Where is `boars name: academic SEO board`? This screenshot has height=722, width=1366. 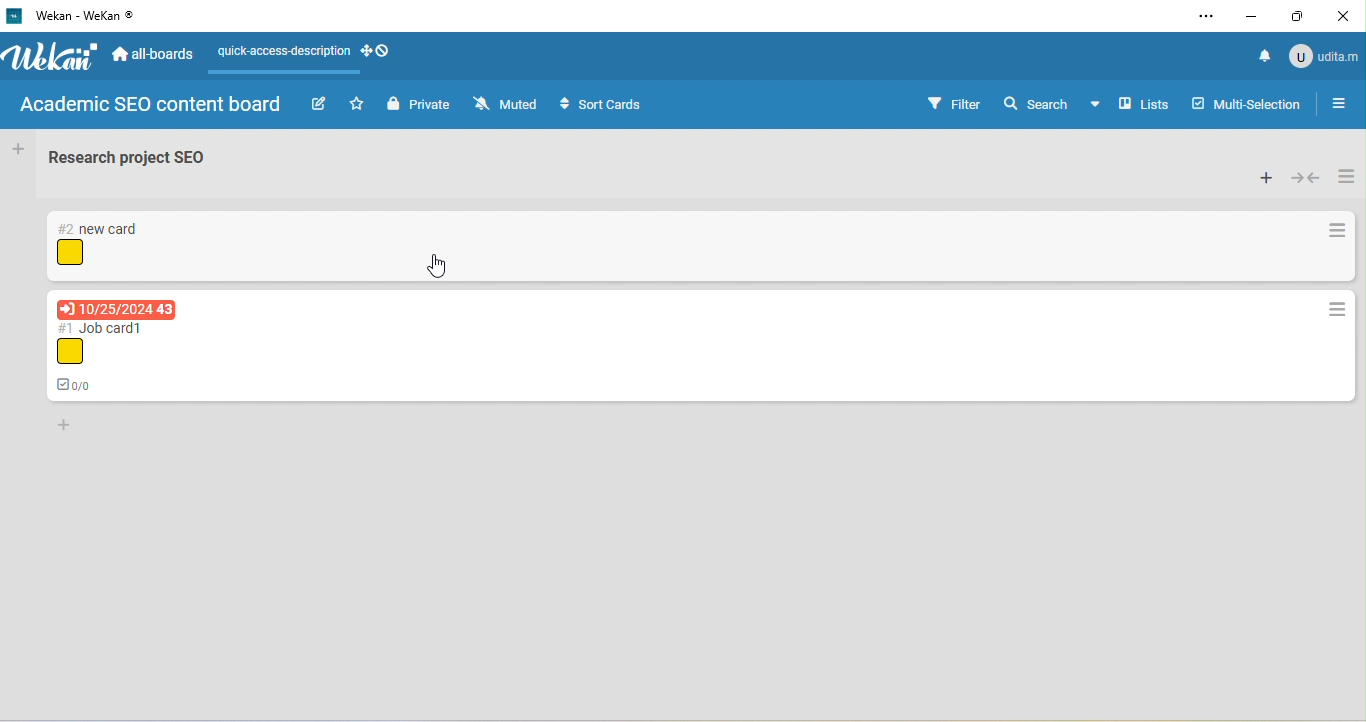 boars name: academic SEO board is located at coordinates (149, 106).